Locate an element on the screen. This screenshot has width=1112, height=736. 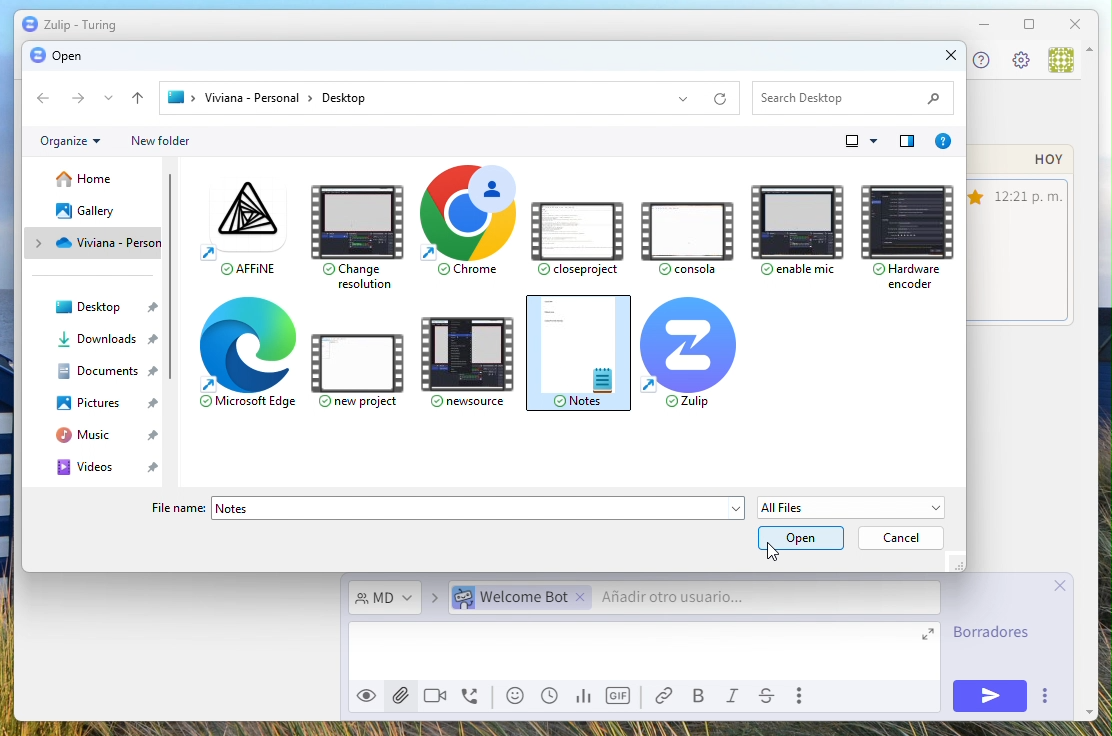
File name is located at coordinates (180, 508).